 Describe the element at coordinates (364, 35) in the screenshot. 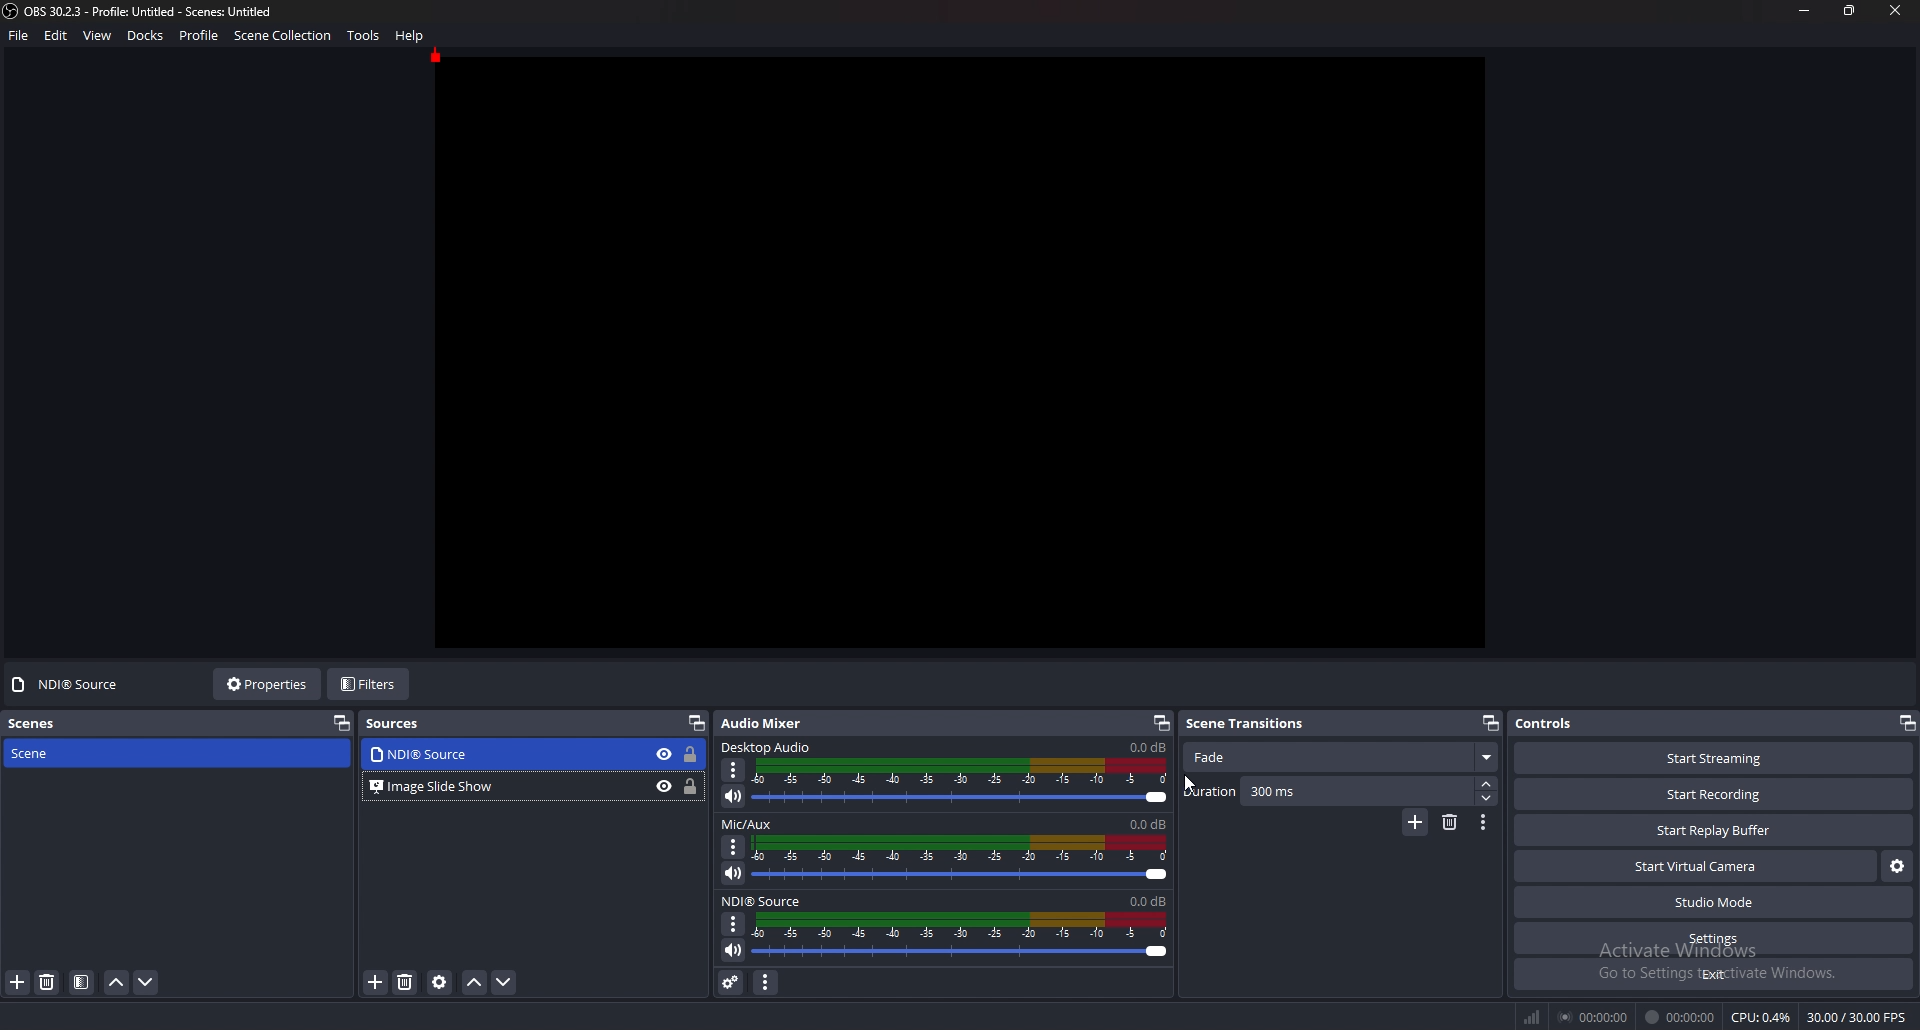

I see `tools` at that location.